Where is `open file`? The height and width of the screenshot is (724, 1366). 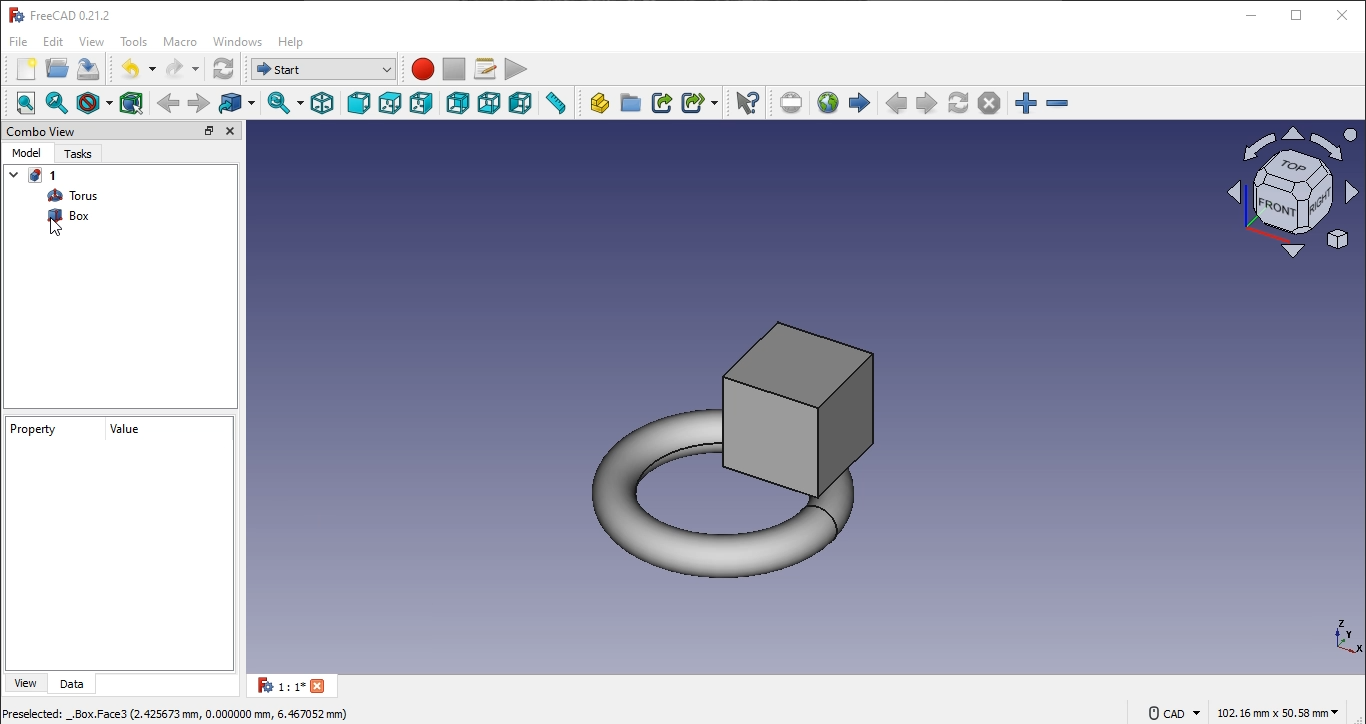
open file is located at coordinates (57, 67).